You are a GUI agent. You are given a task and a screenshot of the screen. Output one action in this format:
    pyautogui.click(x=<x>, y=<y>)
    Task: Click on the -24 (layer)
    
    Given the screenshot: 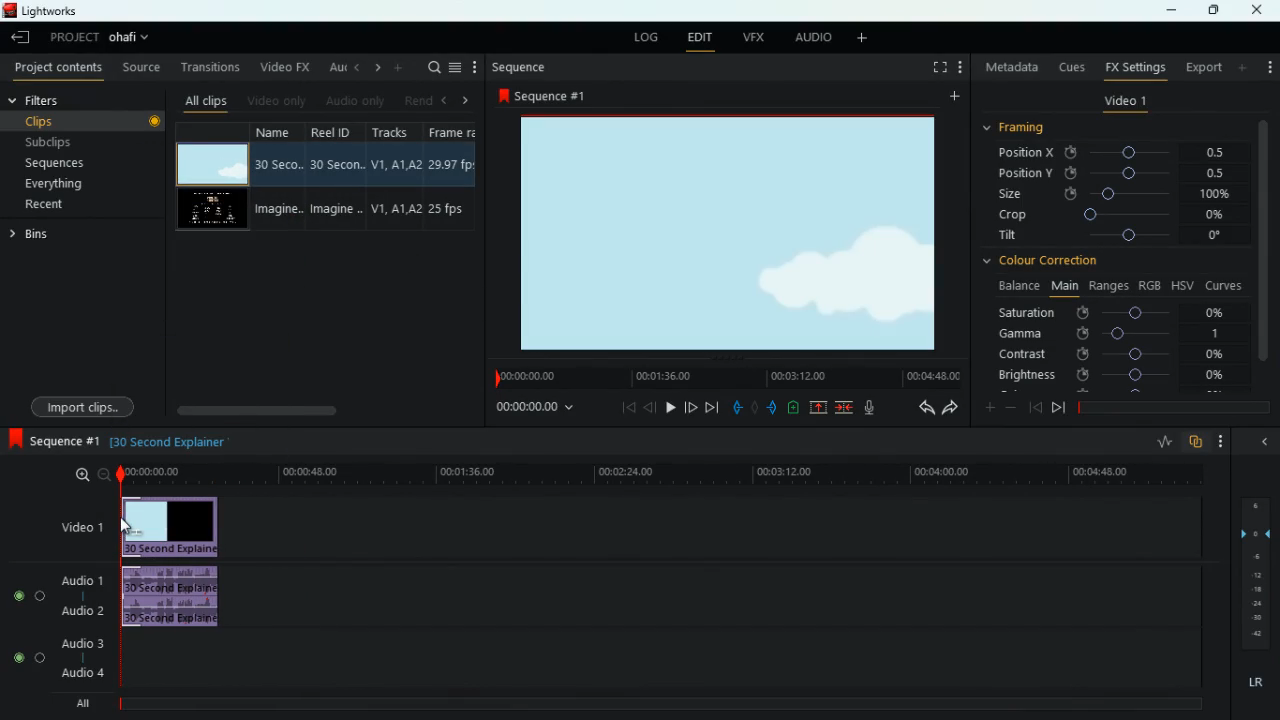 What is the action you would take?
    pyautogui.click(x=1252, y=604)
    